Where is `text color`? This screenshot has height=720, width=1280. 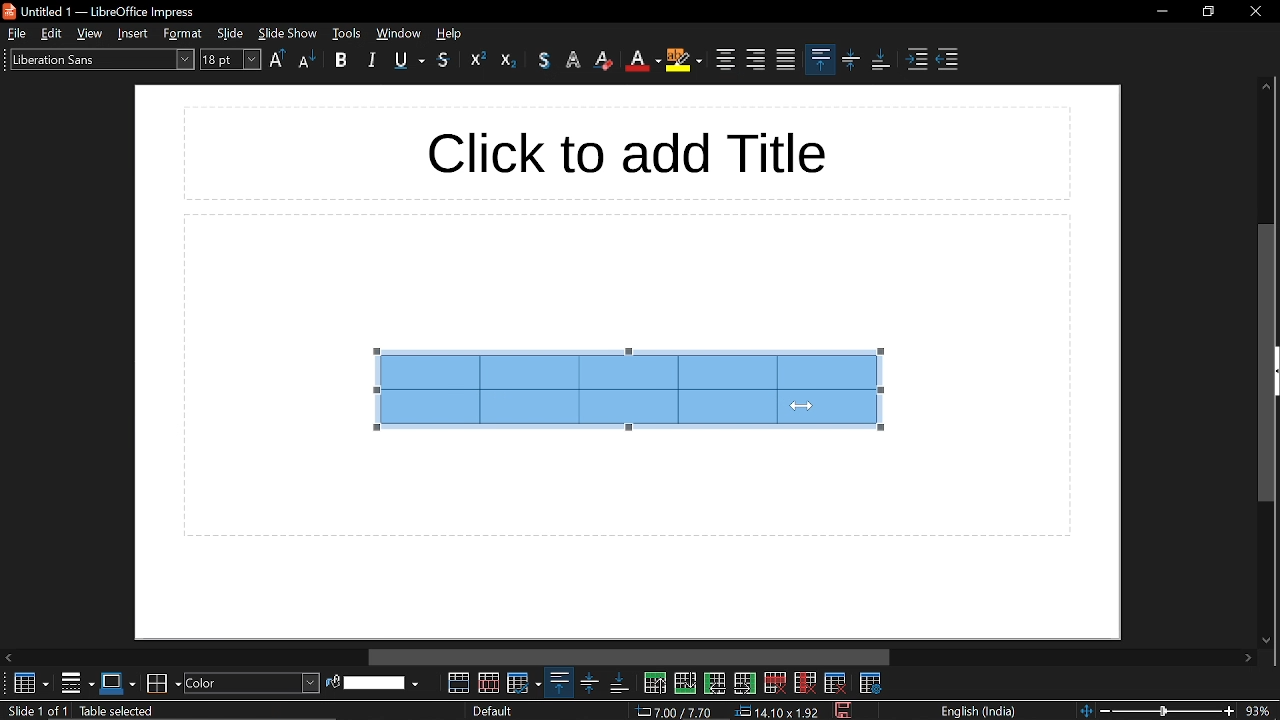
text color is located at coordinates (543, 60).